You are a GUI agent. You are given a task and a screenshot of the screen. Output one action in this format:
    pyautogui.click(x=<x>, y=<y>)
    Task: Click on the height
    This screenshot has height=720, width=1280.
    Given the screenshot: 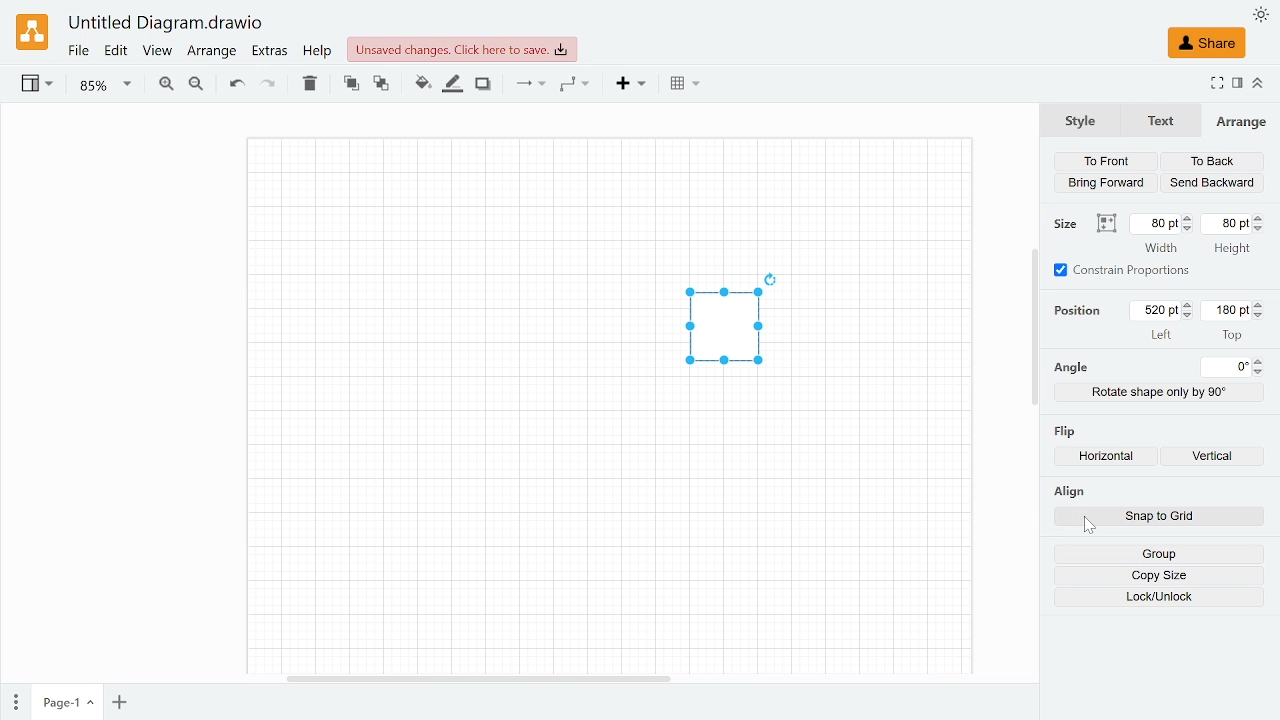 What is the action you would take?
    pyautogui.click(x=1231, y=250)
    